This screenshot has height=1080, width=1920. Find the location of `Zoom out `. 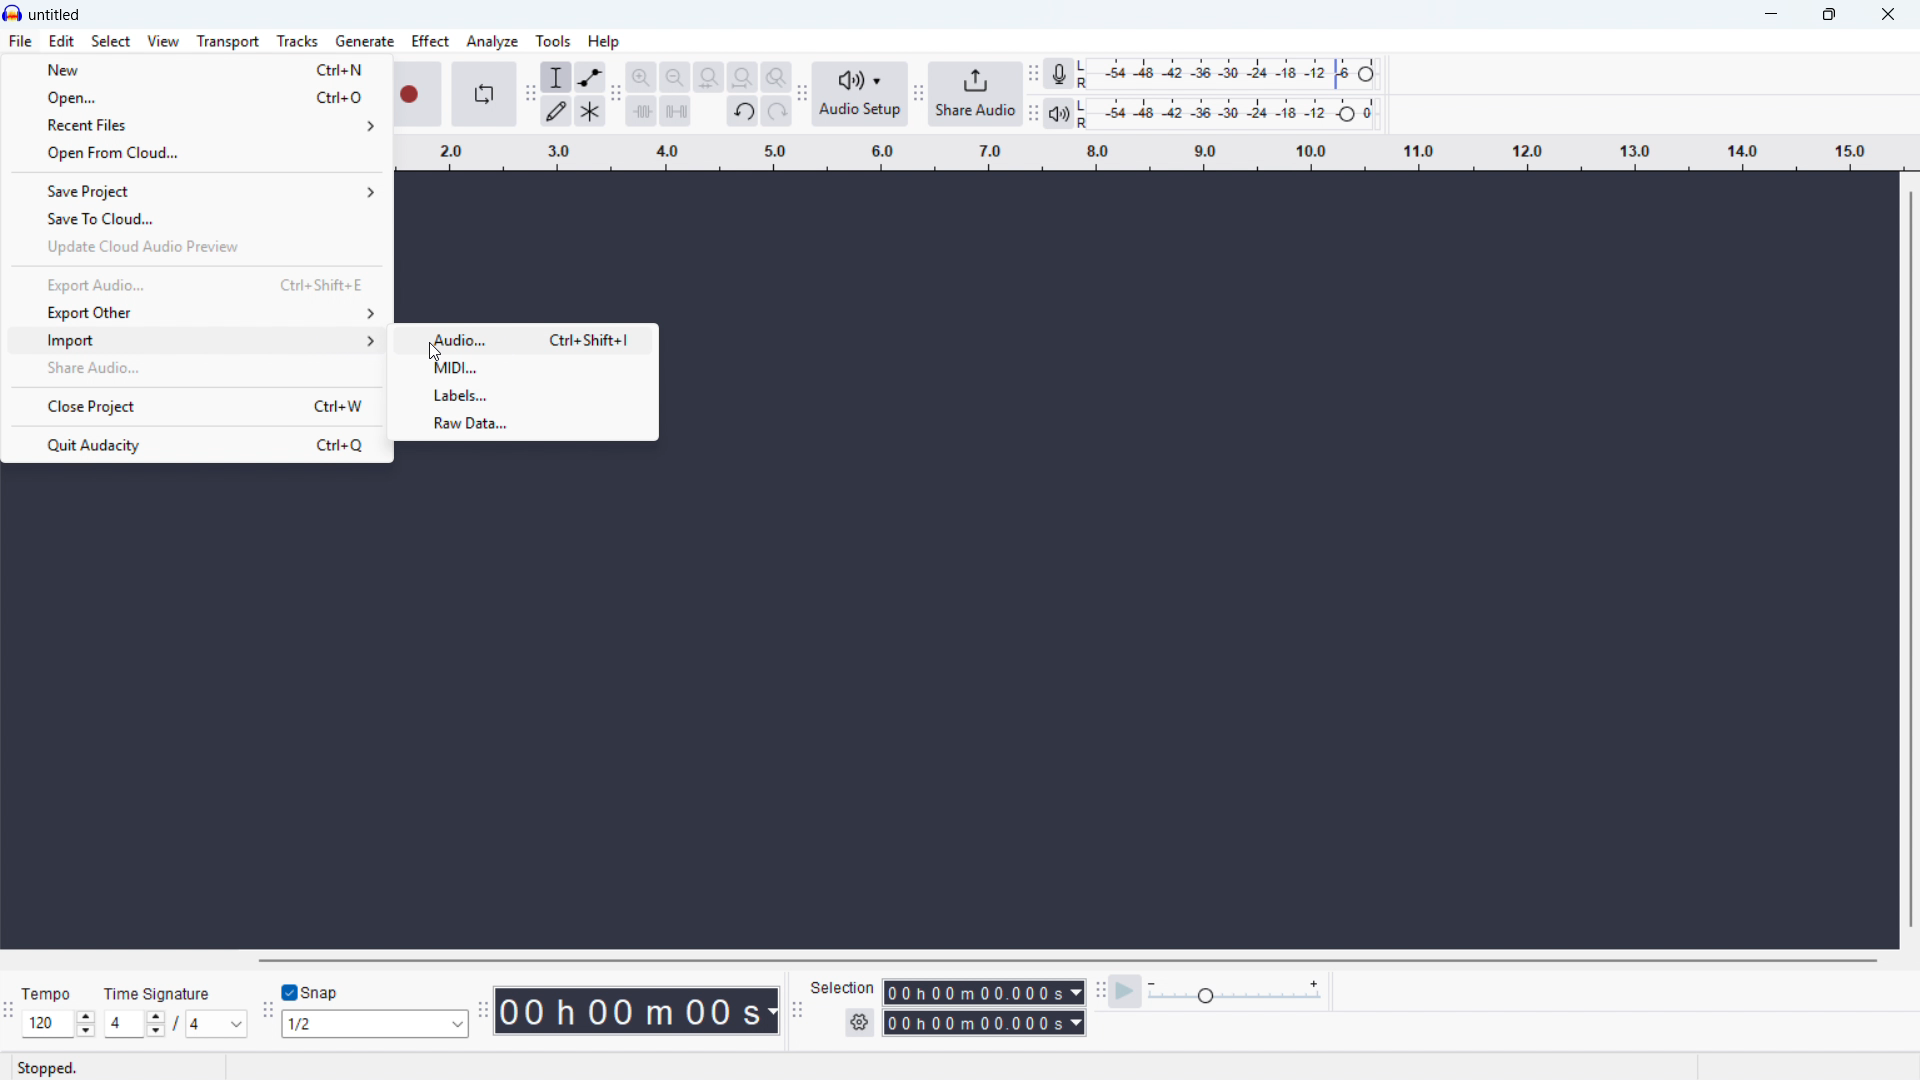

Zoom out  is located at coordinates (675, 77).